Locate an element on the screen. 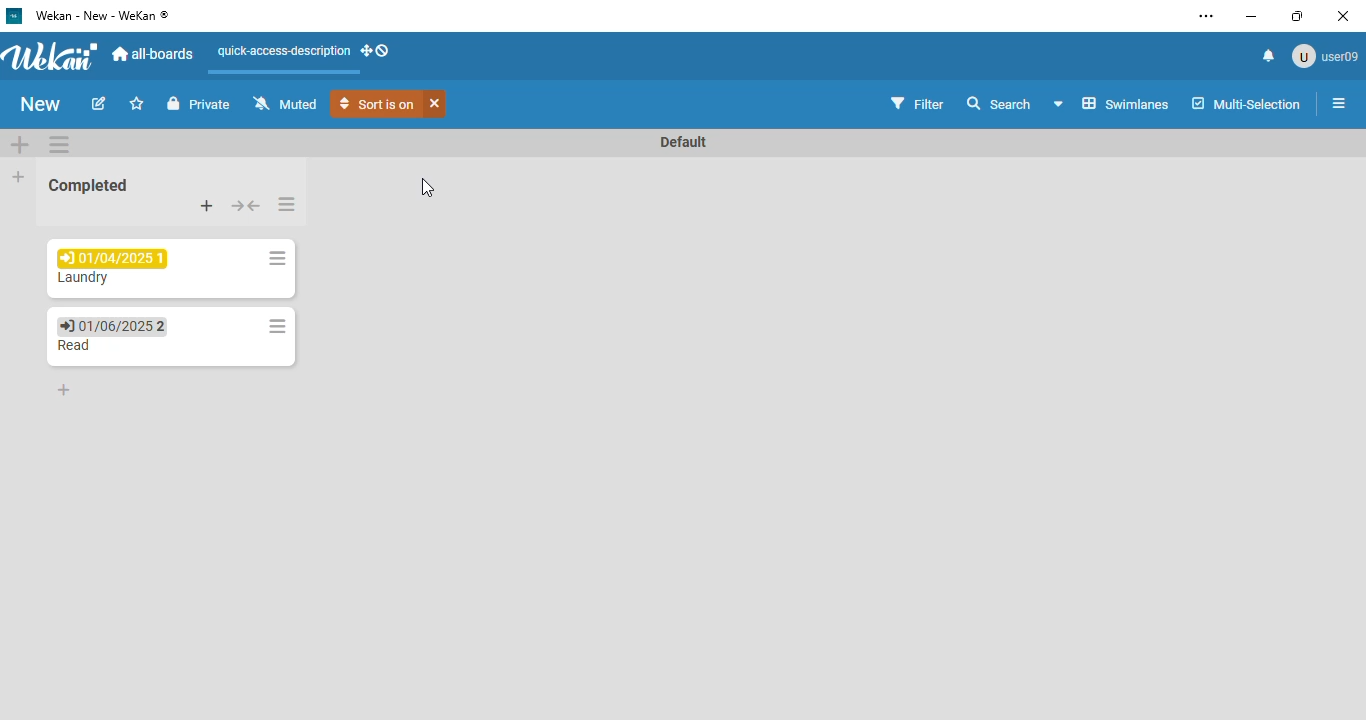 The height and width of the screenshot is (720, 1366). cursor is located at coordinates (426, 188).